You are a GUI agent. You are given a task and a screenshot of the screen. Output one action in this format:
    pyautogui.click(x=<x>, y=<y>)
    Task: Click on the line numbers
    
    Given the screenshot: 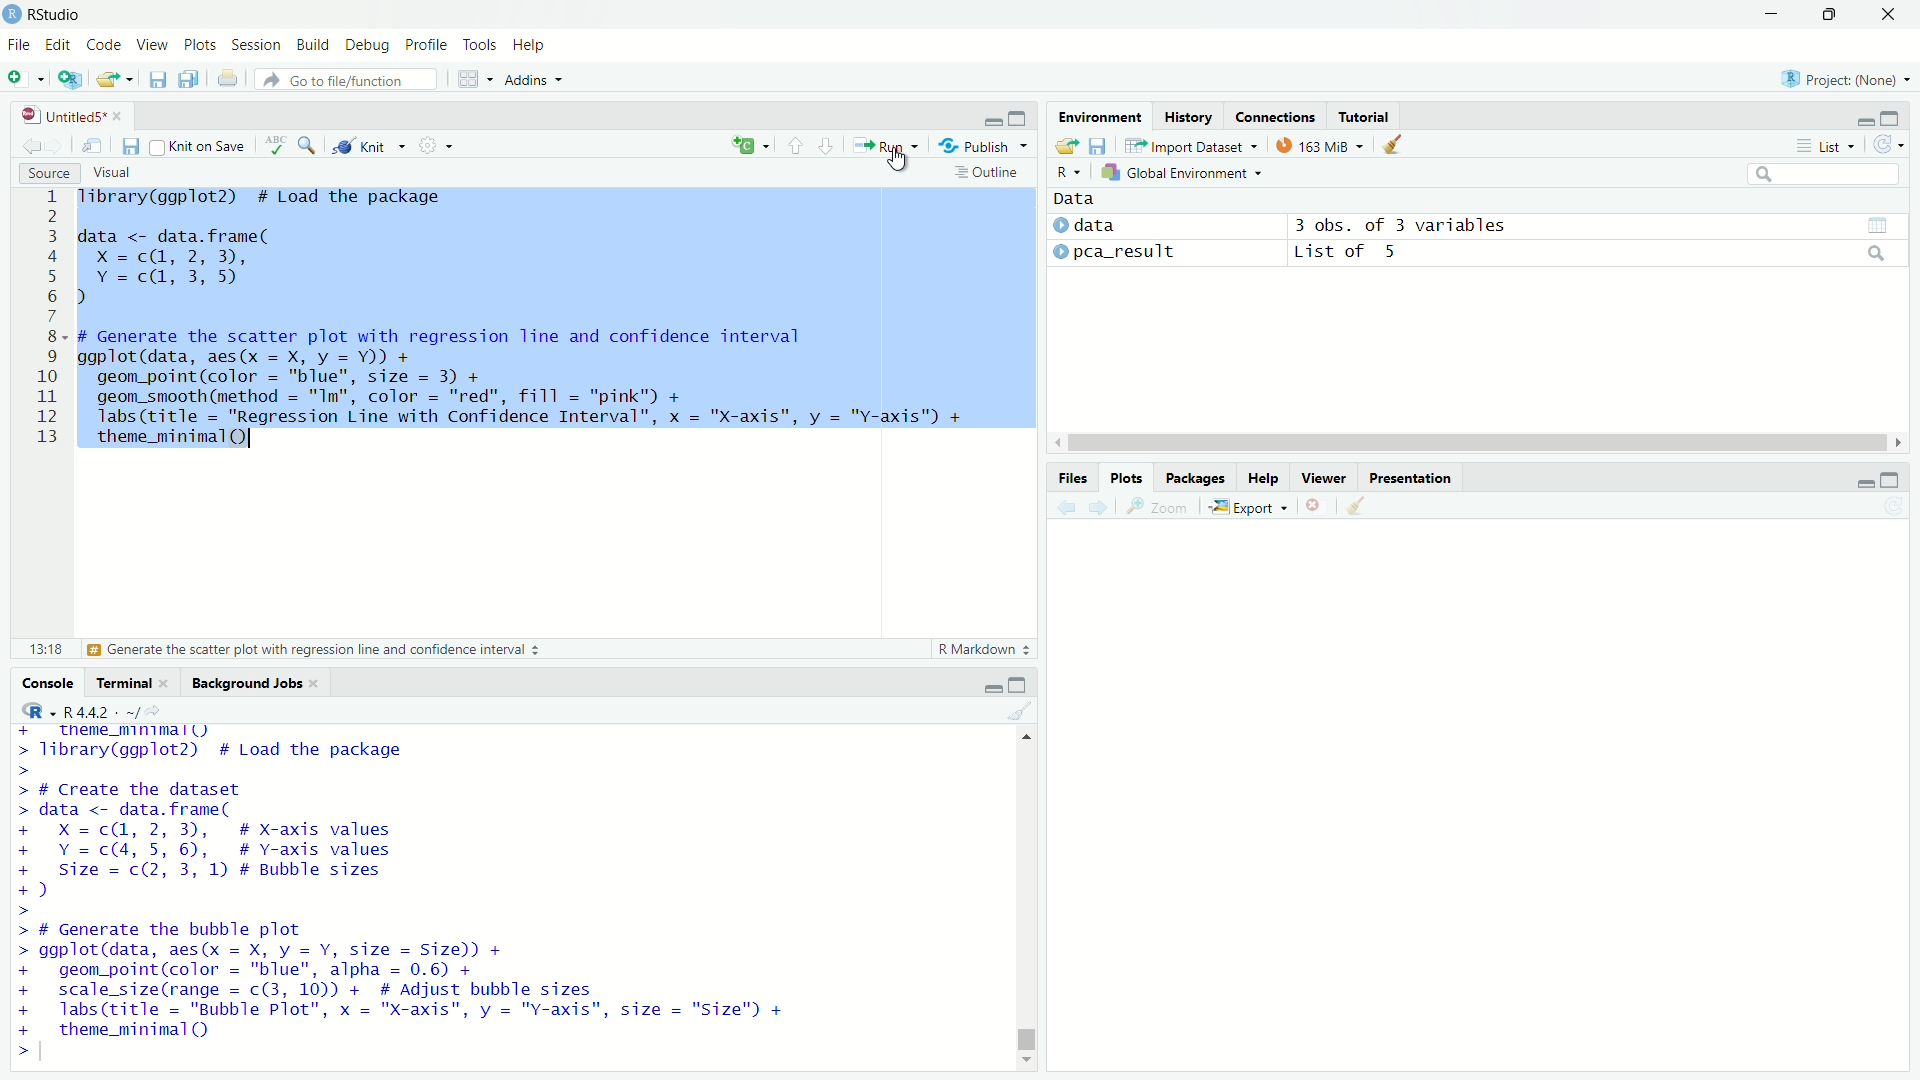 What is the action you would take?
    pyautogui.click(x=45, y=319)
    